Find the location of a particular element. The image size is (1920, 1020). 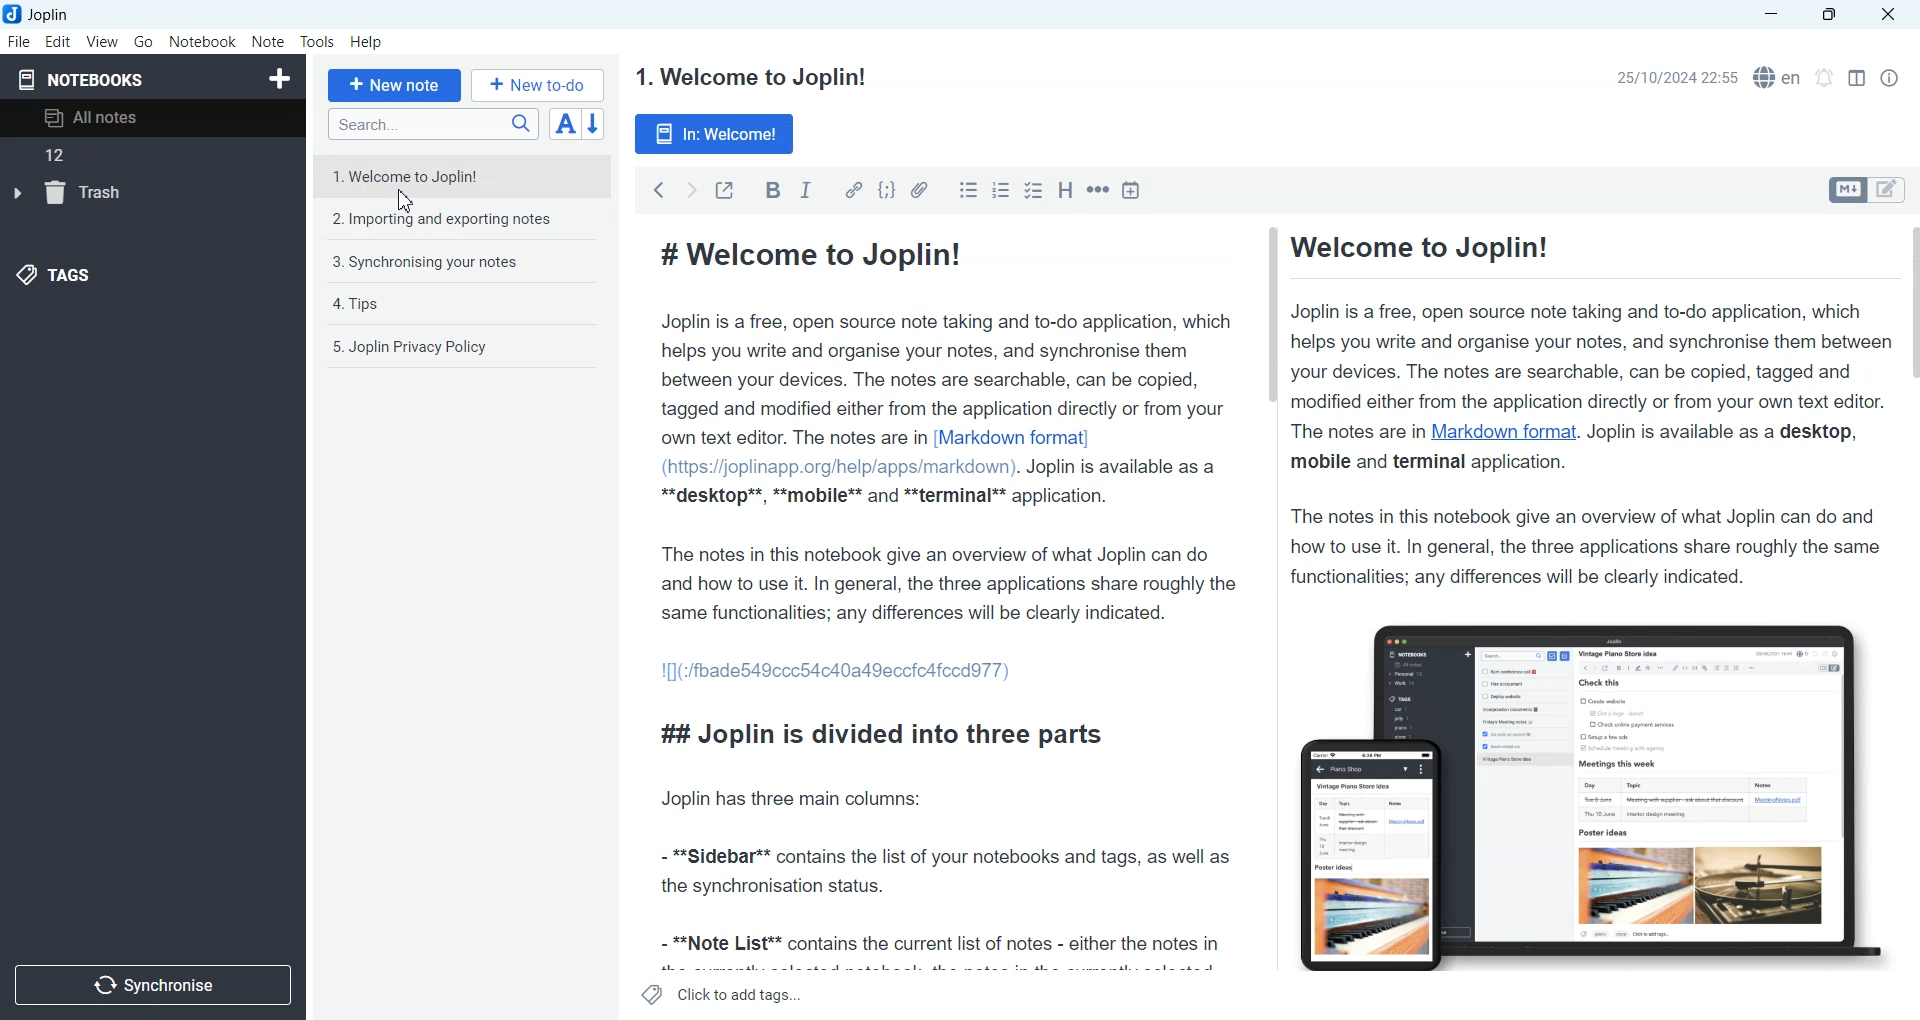

+ New note is located at coordinates (395, 85).